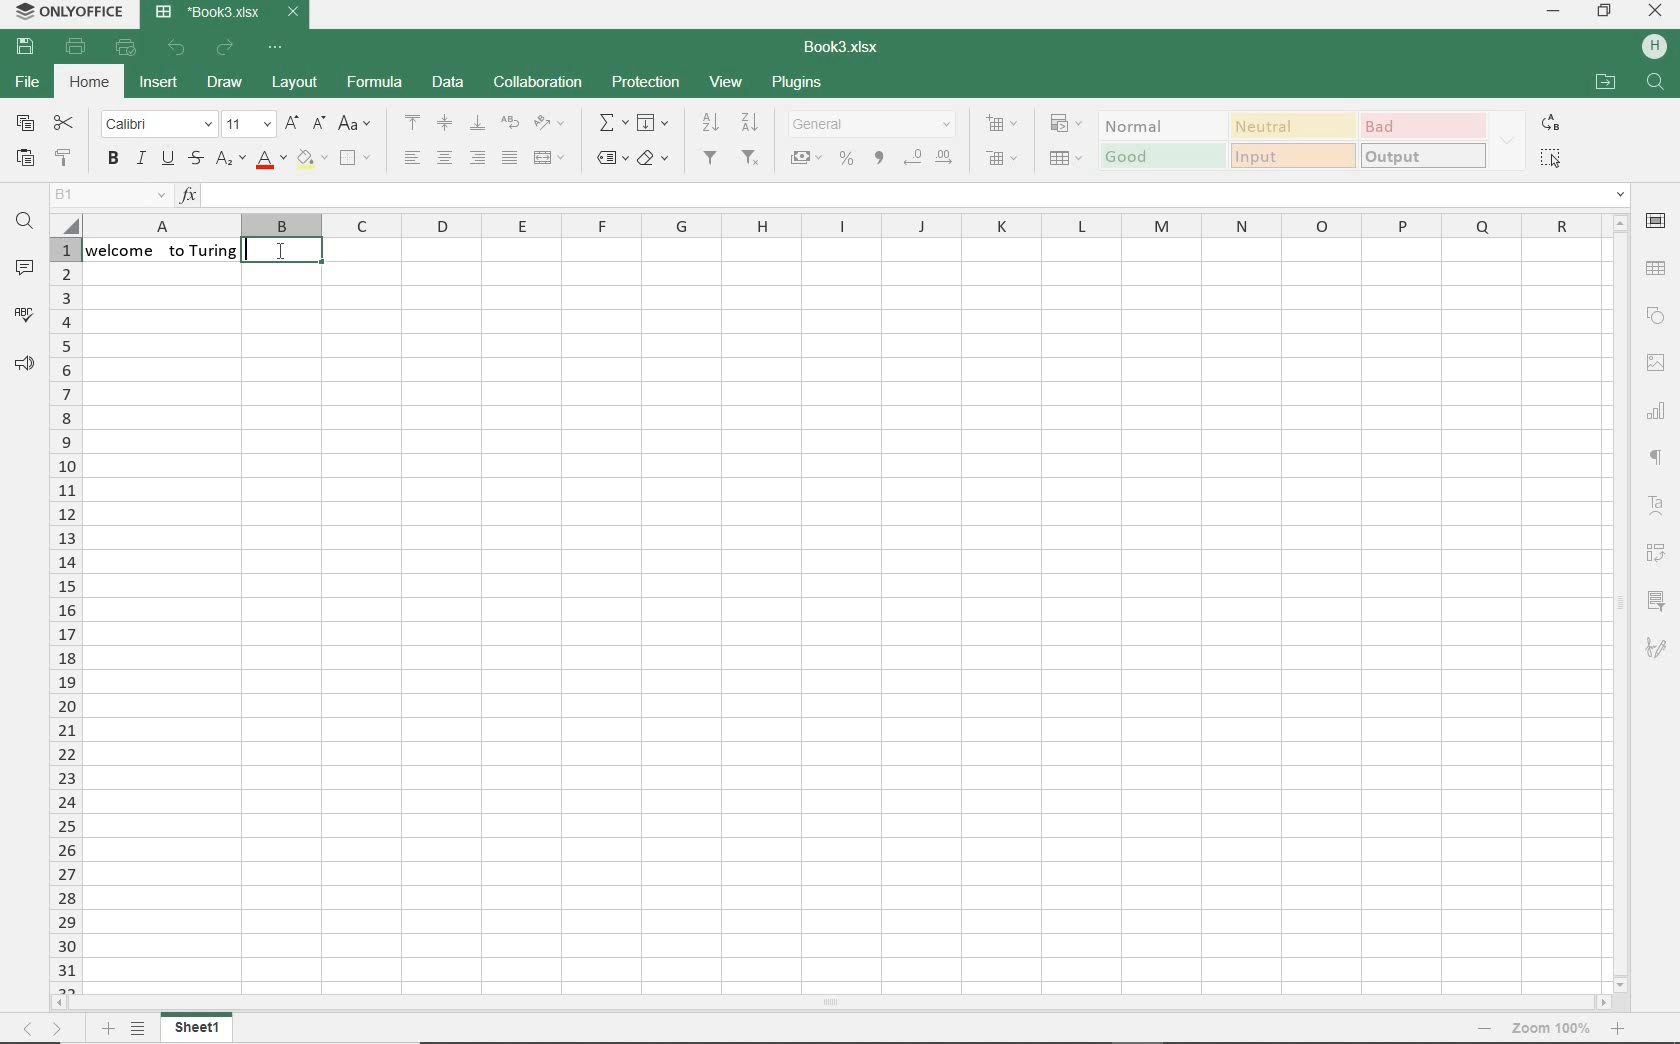  What do you see at coordinates (656, 160) in the screenshot?
I see `clear` at bounding box center [656, 160].